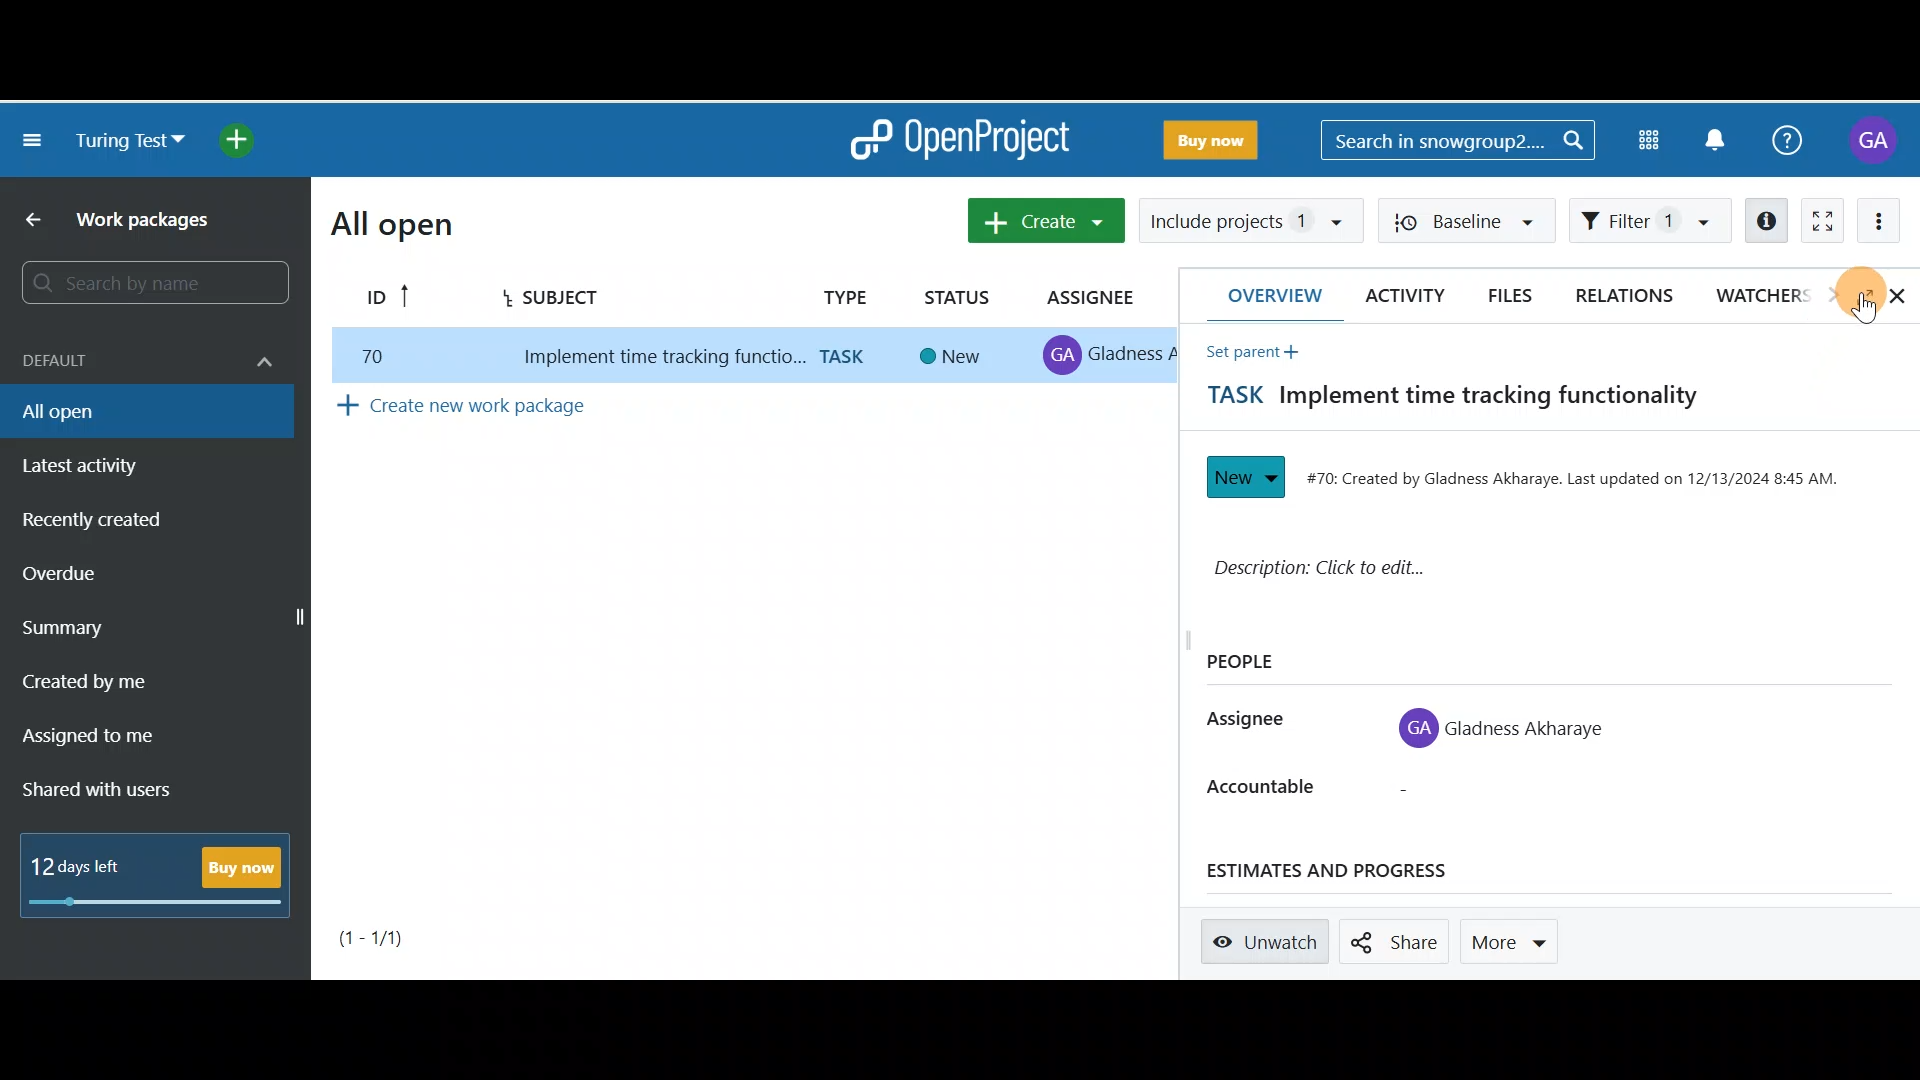 The width and height of the screenshot is (1920, 1080). What do you see at coordinates (158, 631) in the screenshot?
I see `Summary` at bounding box center [158, 631].